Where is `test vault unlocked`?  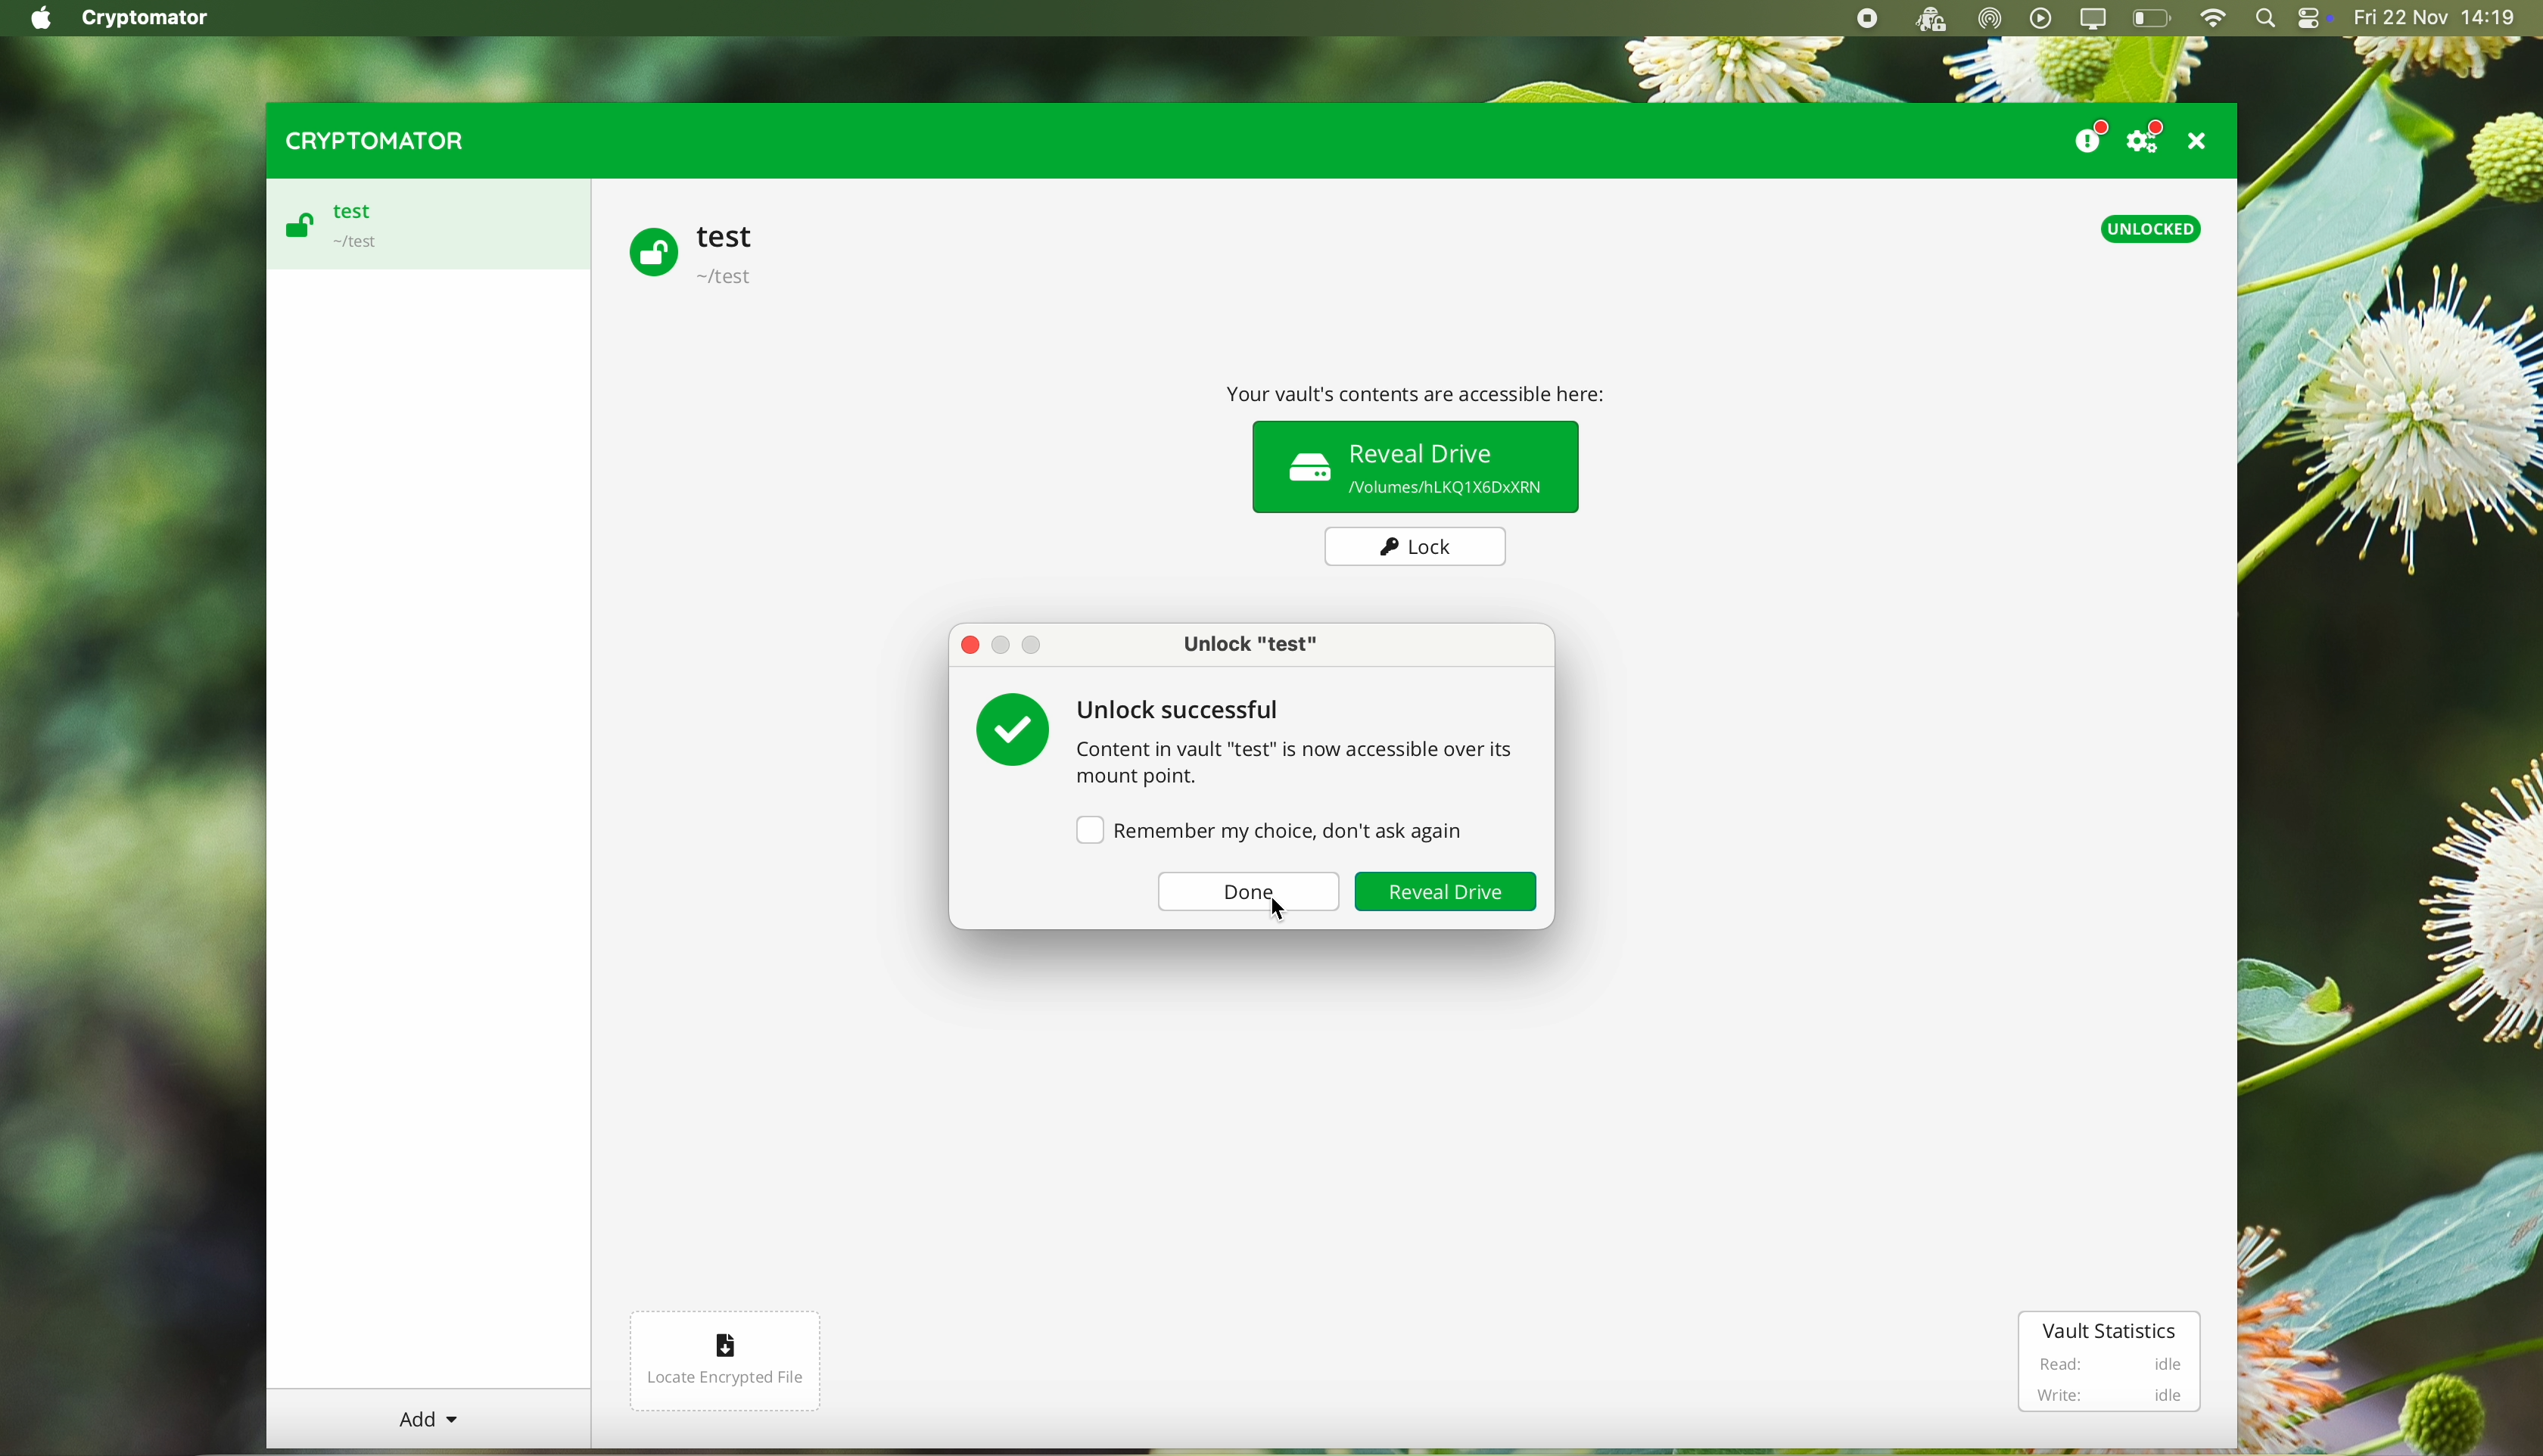
test vault unlocked is located at coordinates (426, 224).